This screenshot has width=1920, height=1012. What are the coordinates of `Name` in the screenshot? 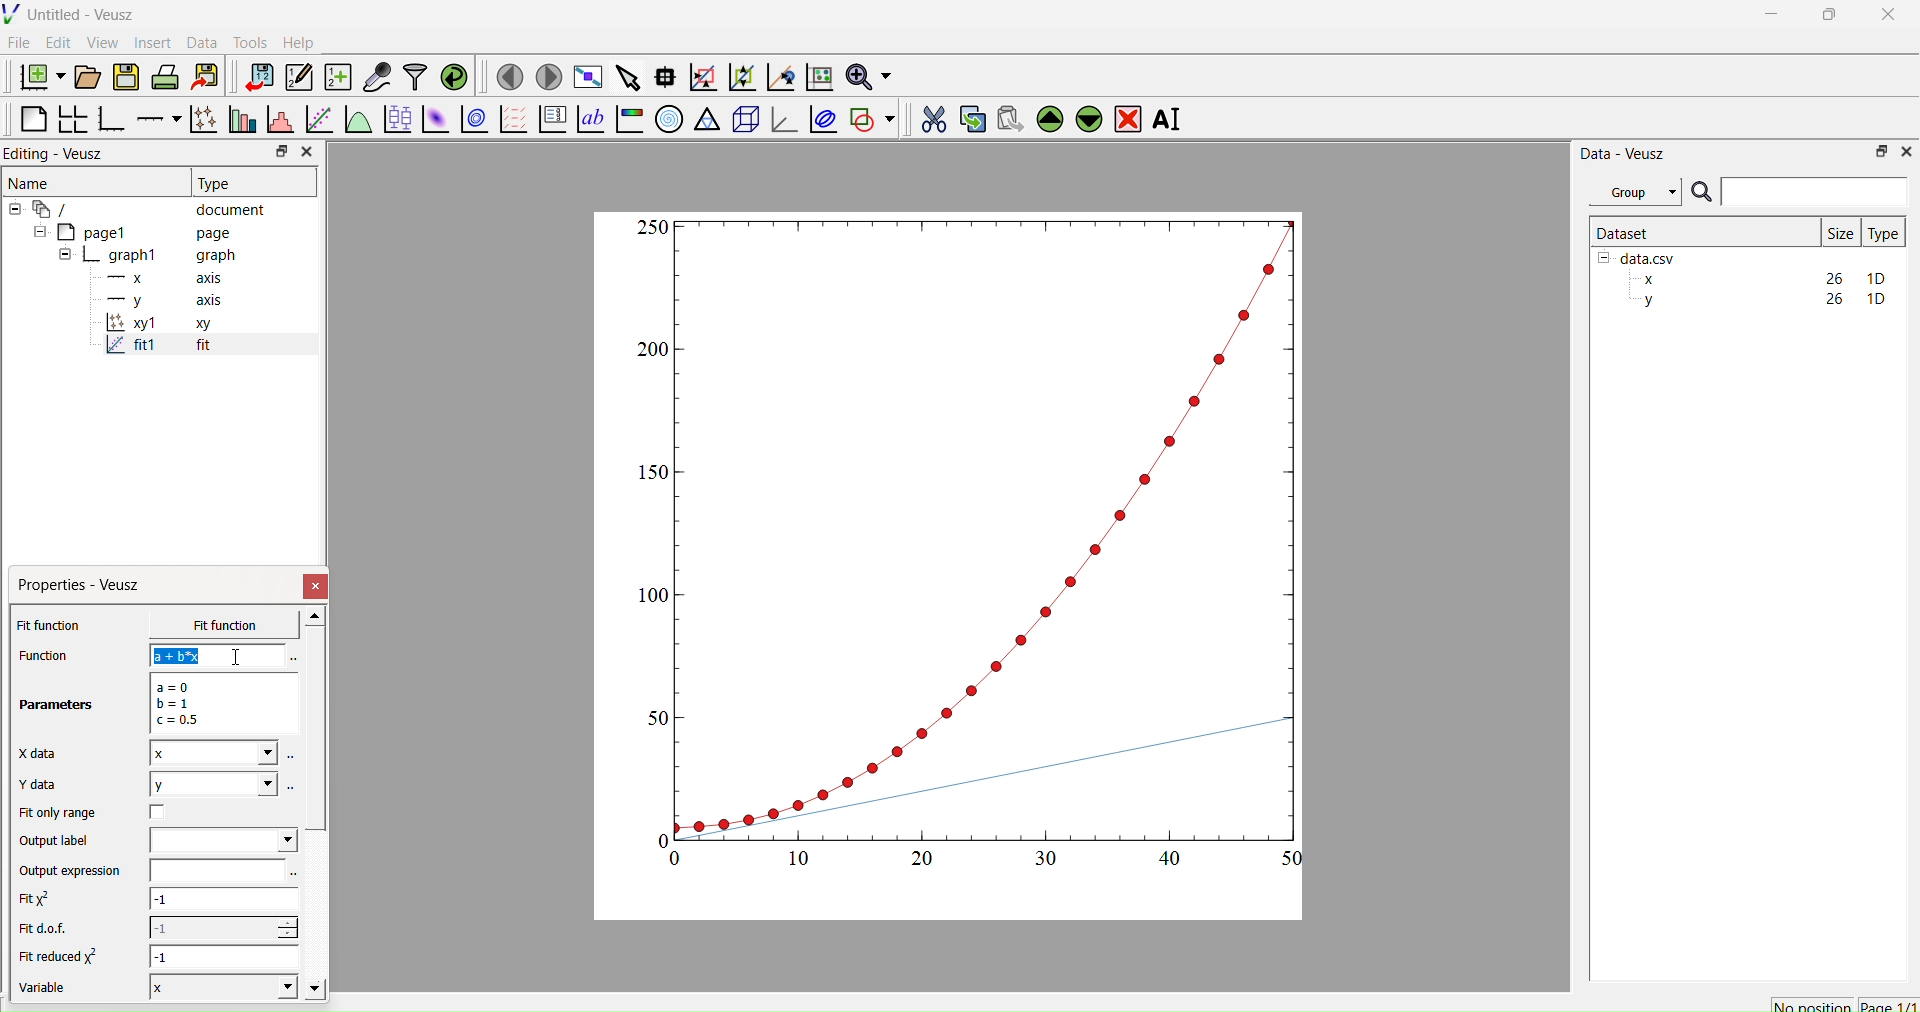 It's located at (31, 181).